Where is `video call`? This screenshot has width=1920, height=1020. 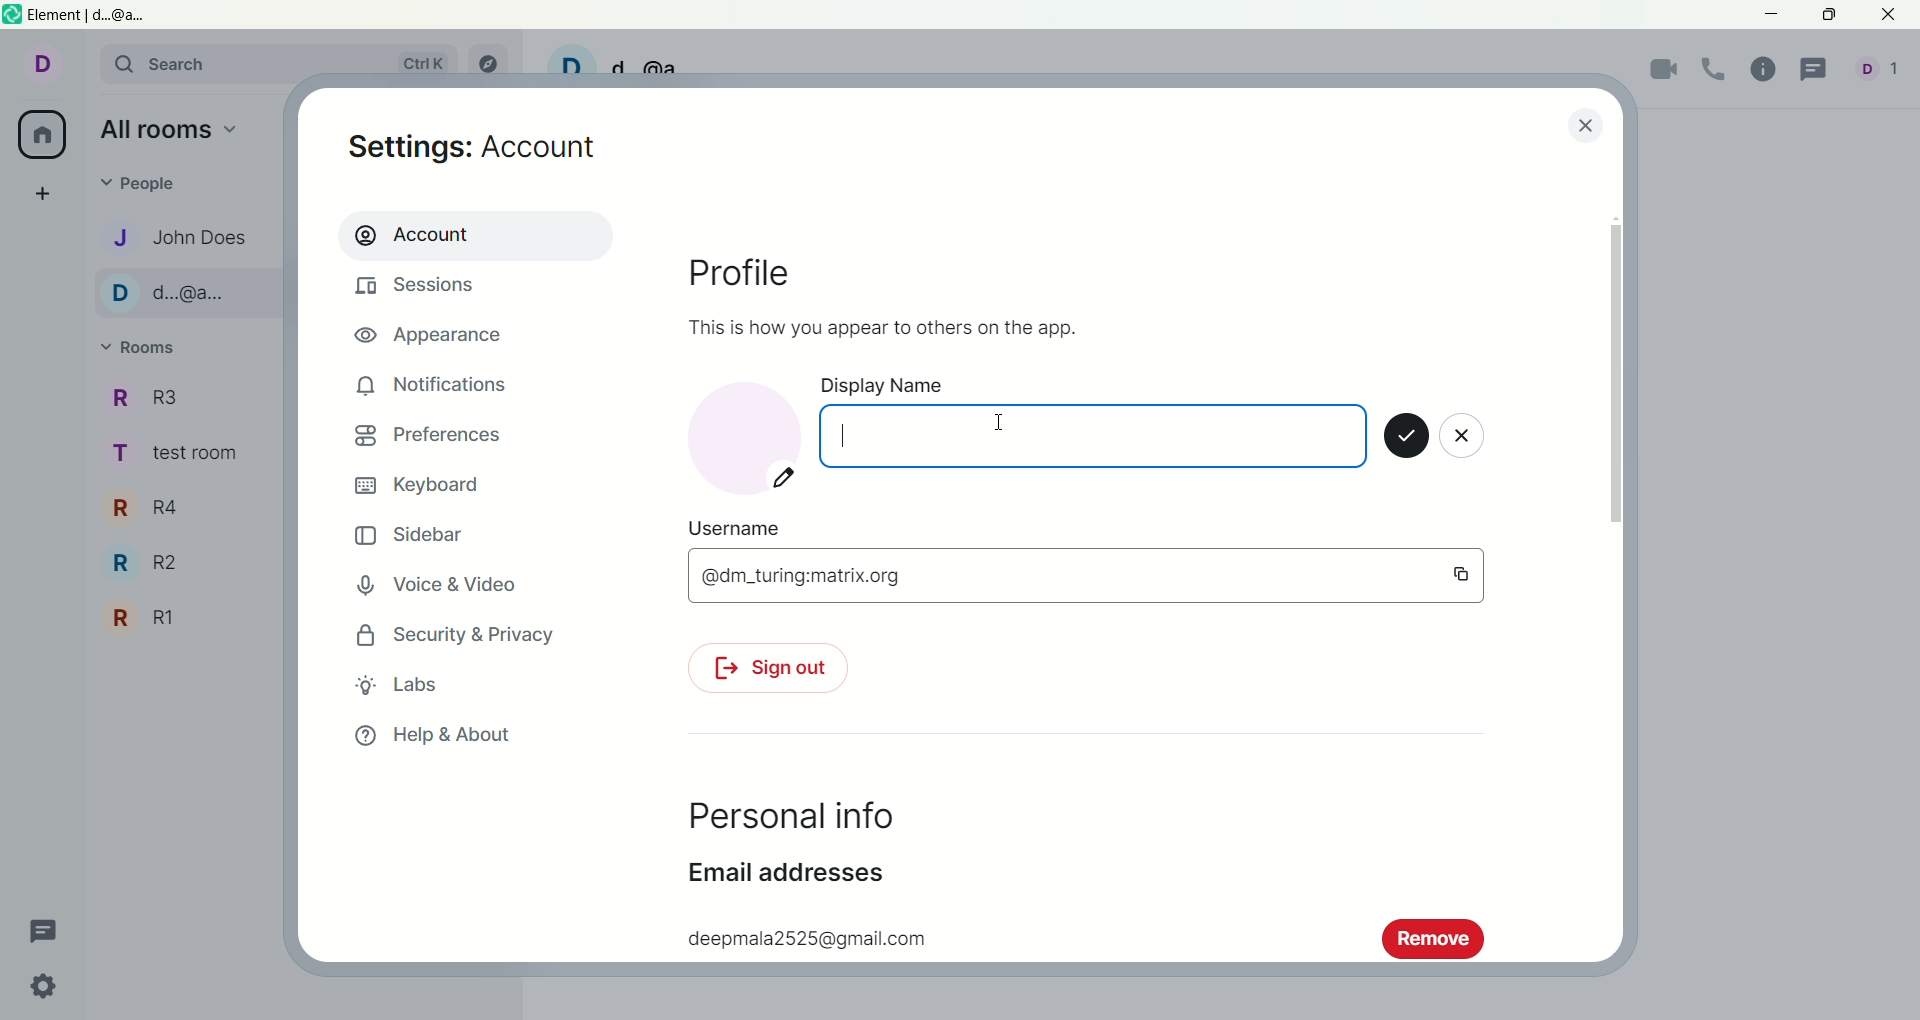 video call is located at coordinates (1665, 72).